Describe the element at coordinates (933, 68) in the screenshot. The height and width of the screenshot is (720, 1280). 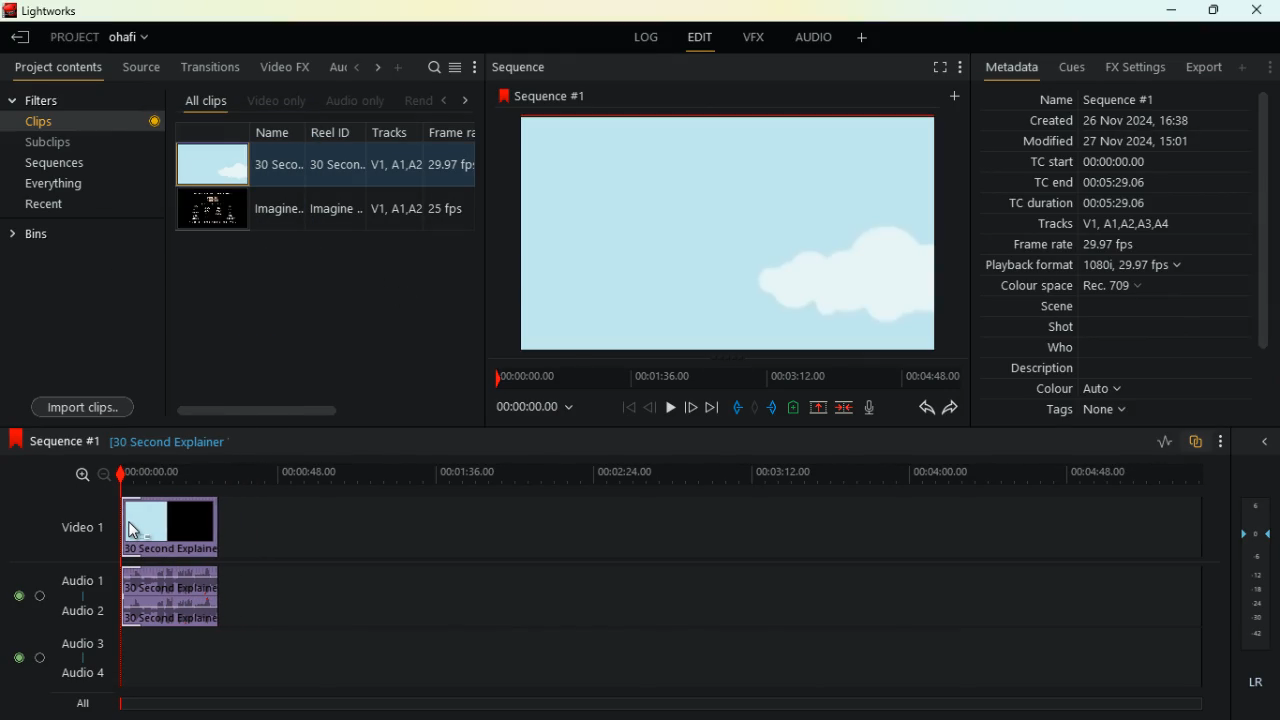
I see `fullscreen` at that location.